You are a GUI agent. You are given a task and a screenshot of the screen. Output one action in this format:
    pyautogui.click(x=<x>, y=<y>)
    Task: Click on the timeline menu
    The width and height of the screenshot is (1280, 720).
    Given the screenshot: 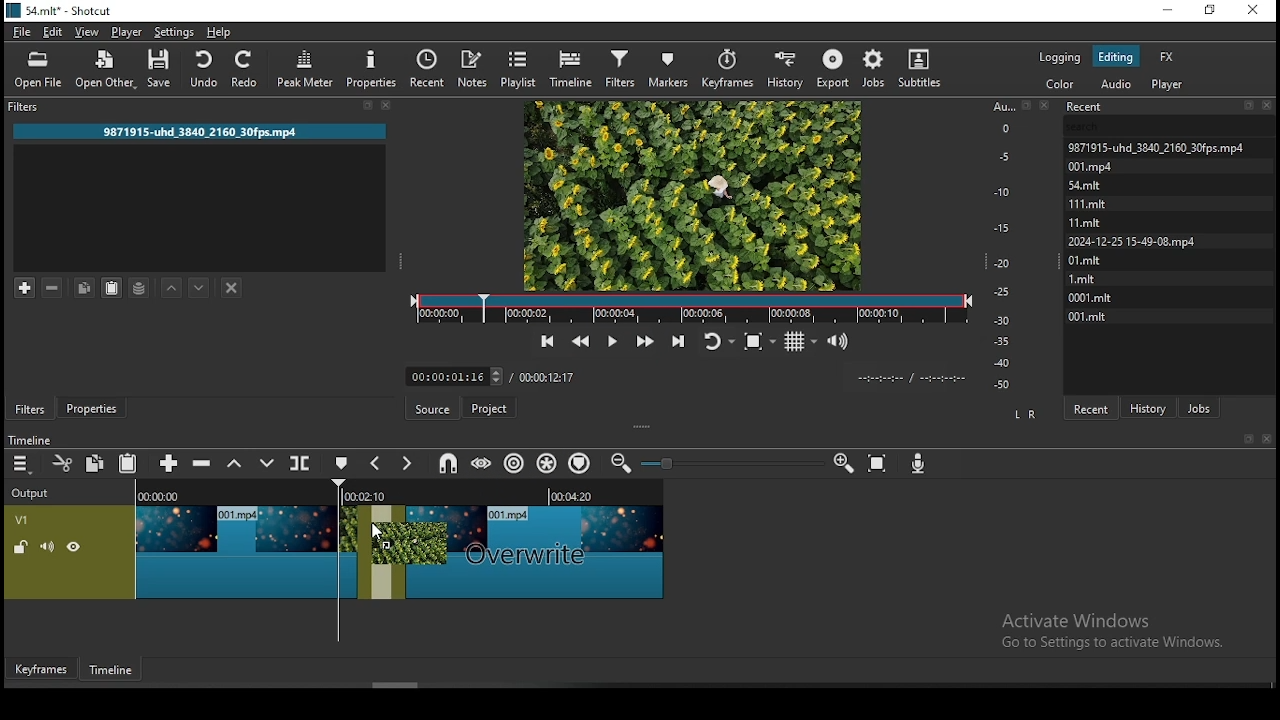 What is the action you would take?
    pyautogui.click(x=22, y=465)
    